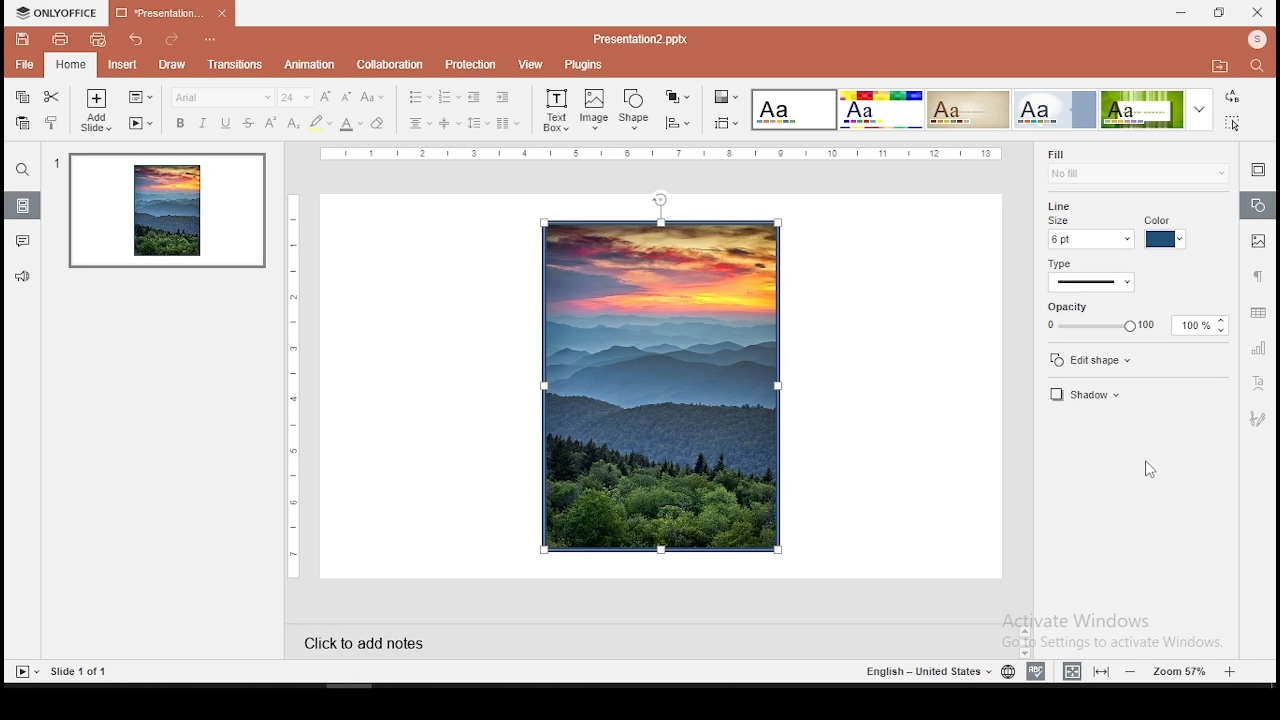 This screenshot has width=1280, height=720. Describe the element at coordinates (26, 673) in the screenshot. I see `start slideshow` at that location.